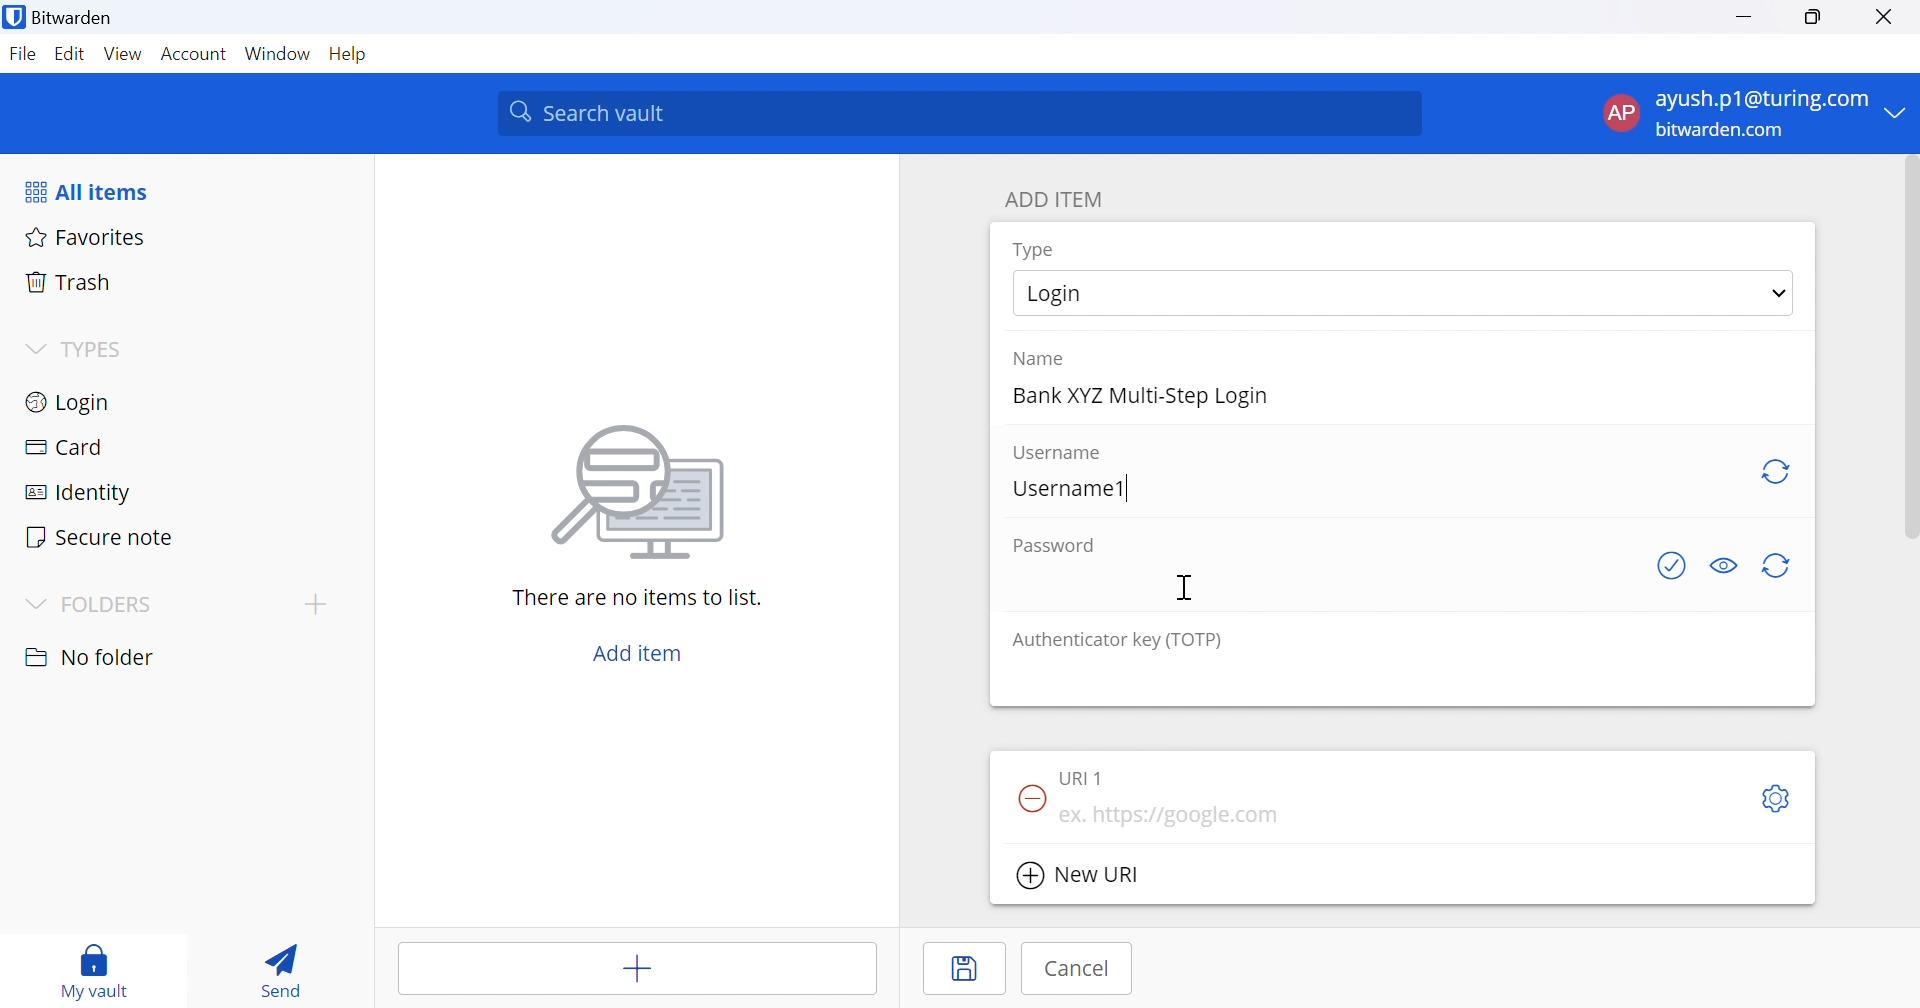 Image resolution: width=1920 pixels, height=1008 pixels. Describe the element at coordinates (962, 113) in the screenshot. I see `Search vault` at that location.